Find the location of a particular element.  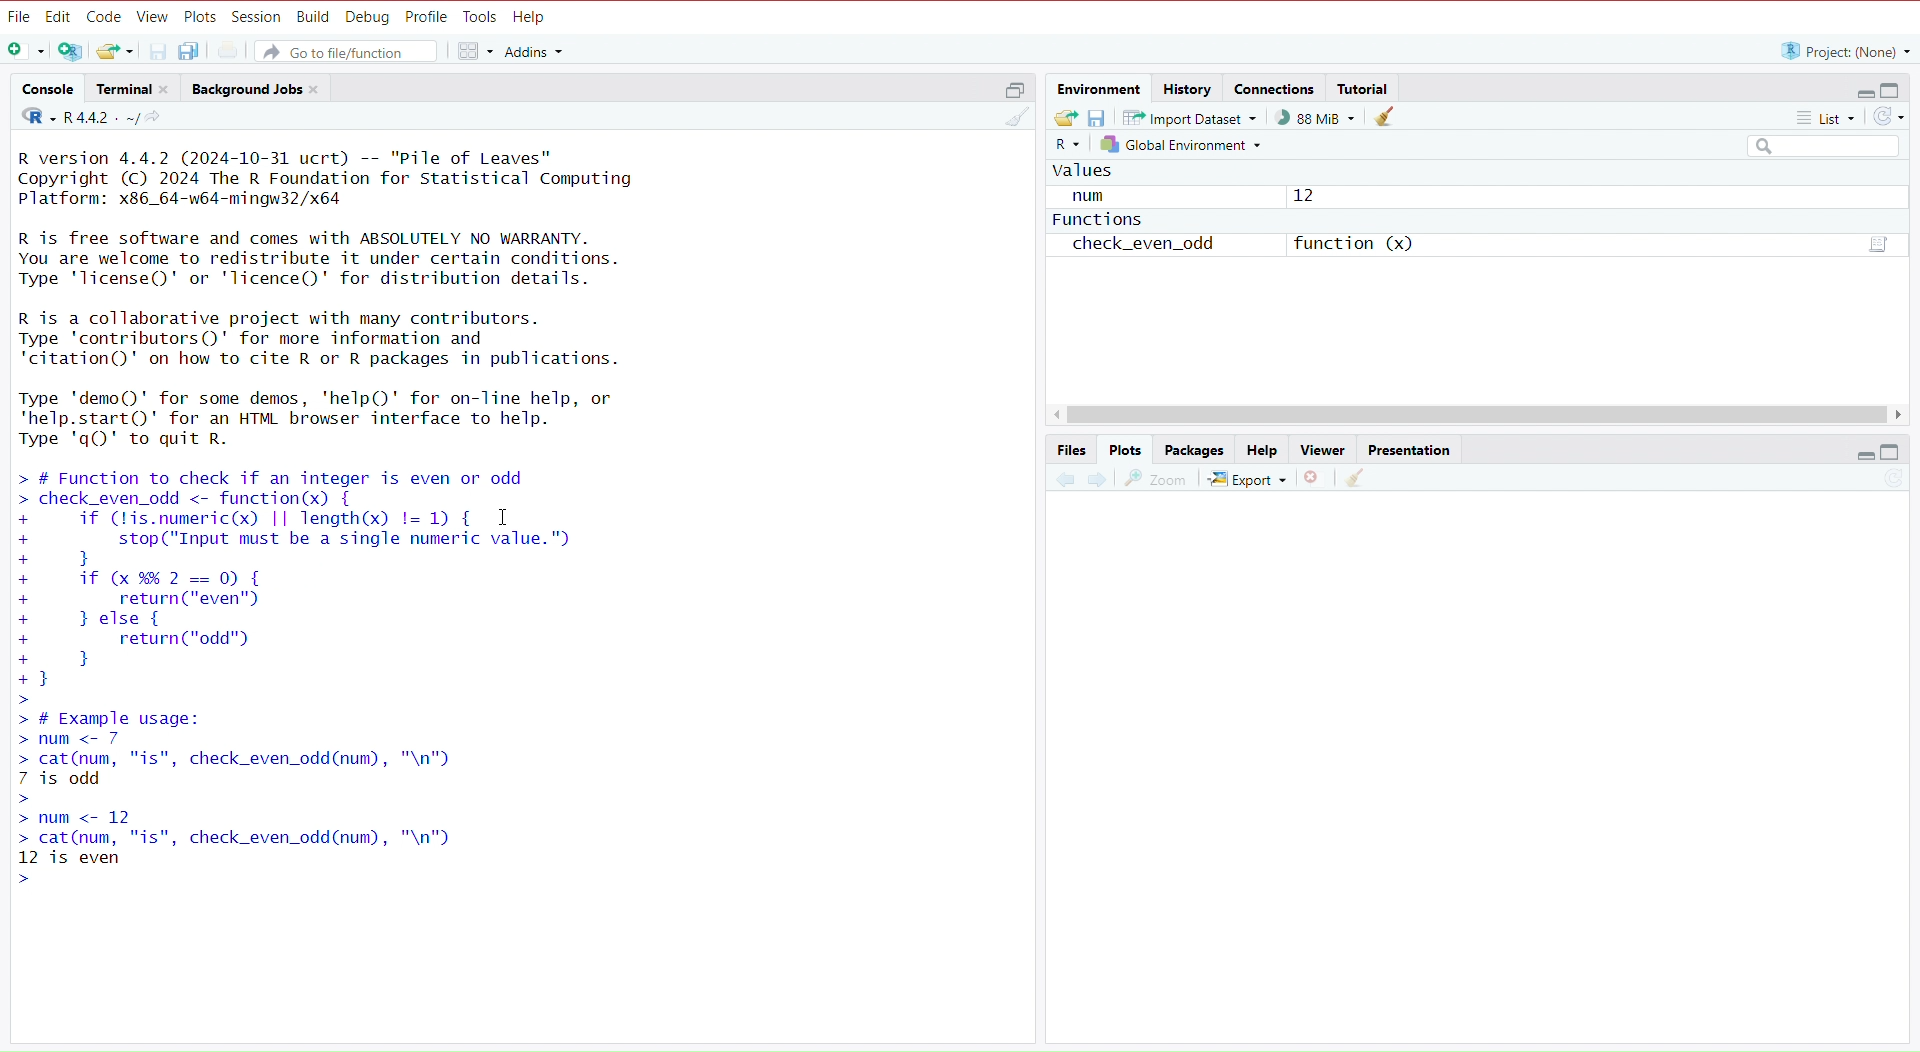

save all open document is located at coordinates (191, 51).